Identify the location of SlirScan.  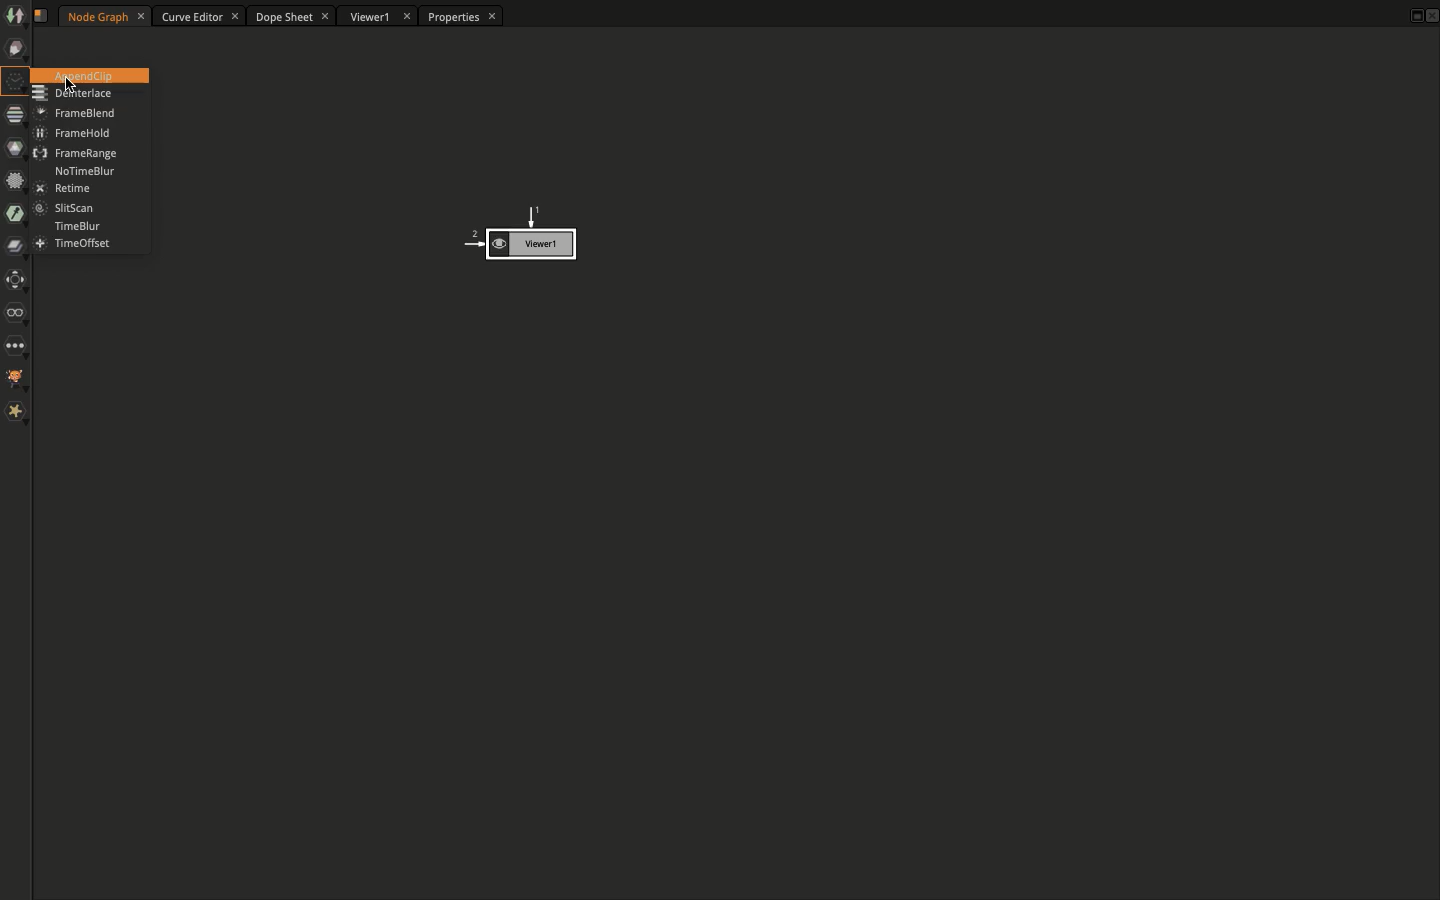
(68, 207).